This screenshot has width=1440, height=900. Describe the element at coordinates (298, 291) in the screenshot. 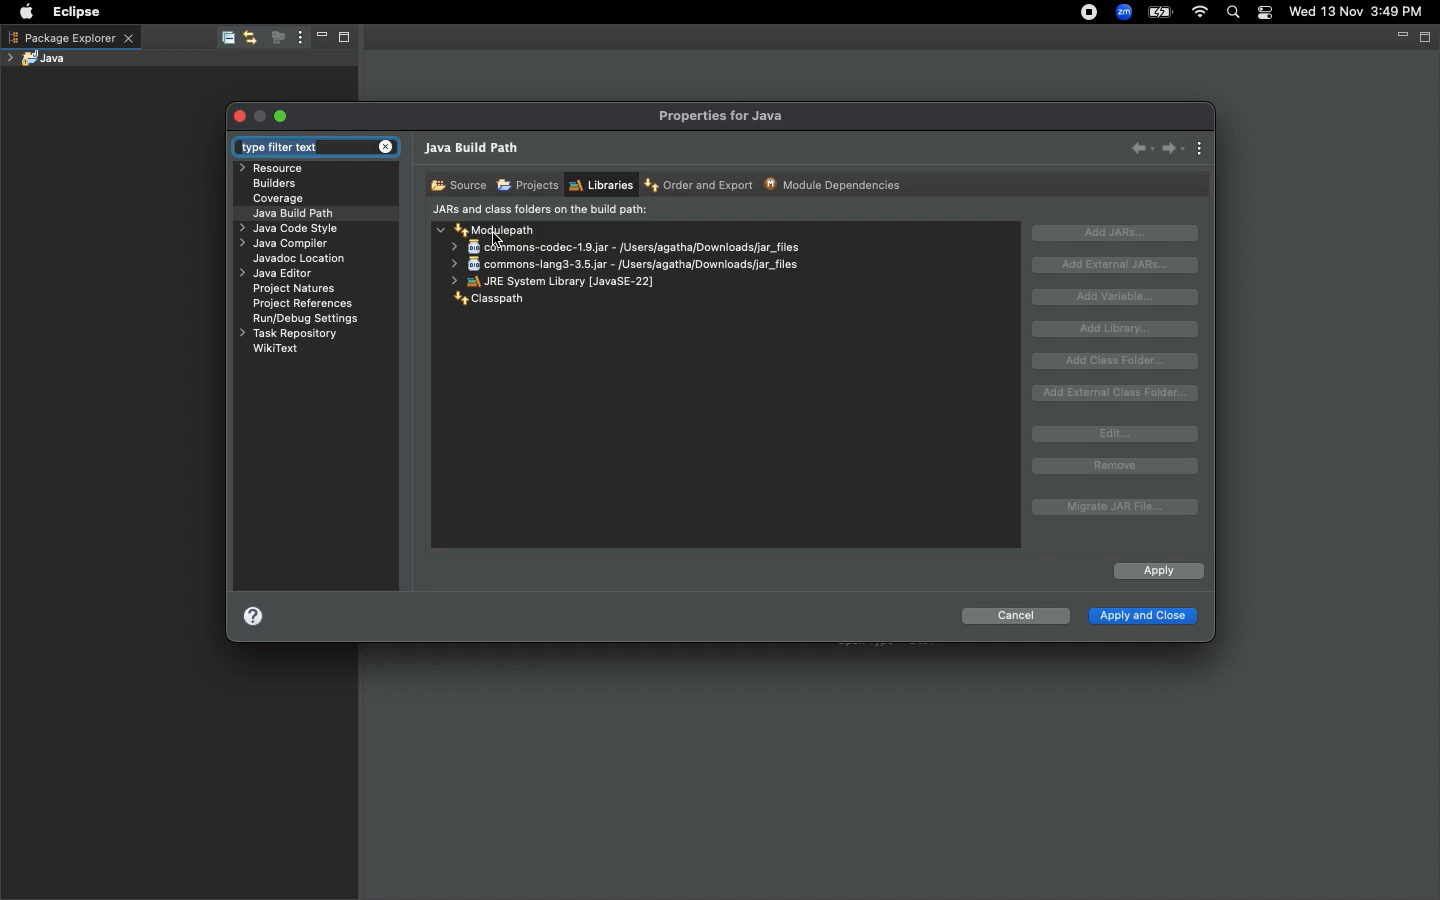

I see `Project natures` at that location.